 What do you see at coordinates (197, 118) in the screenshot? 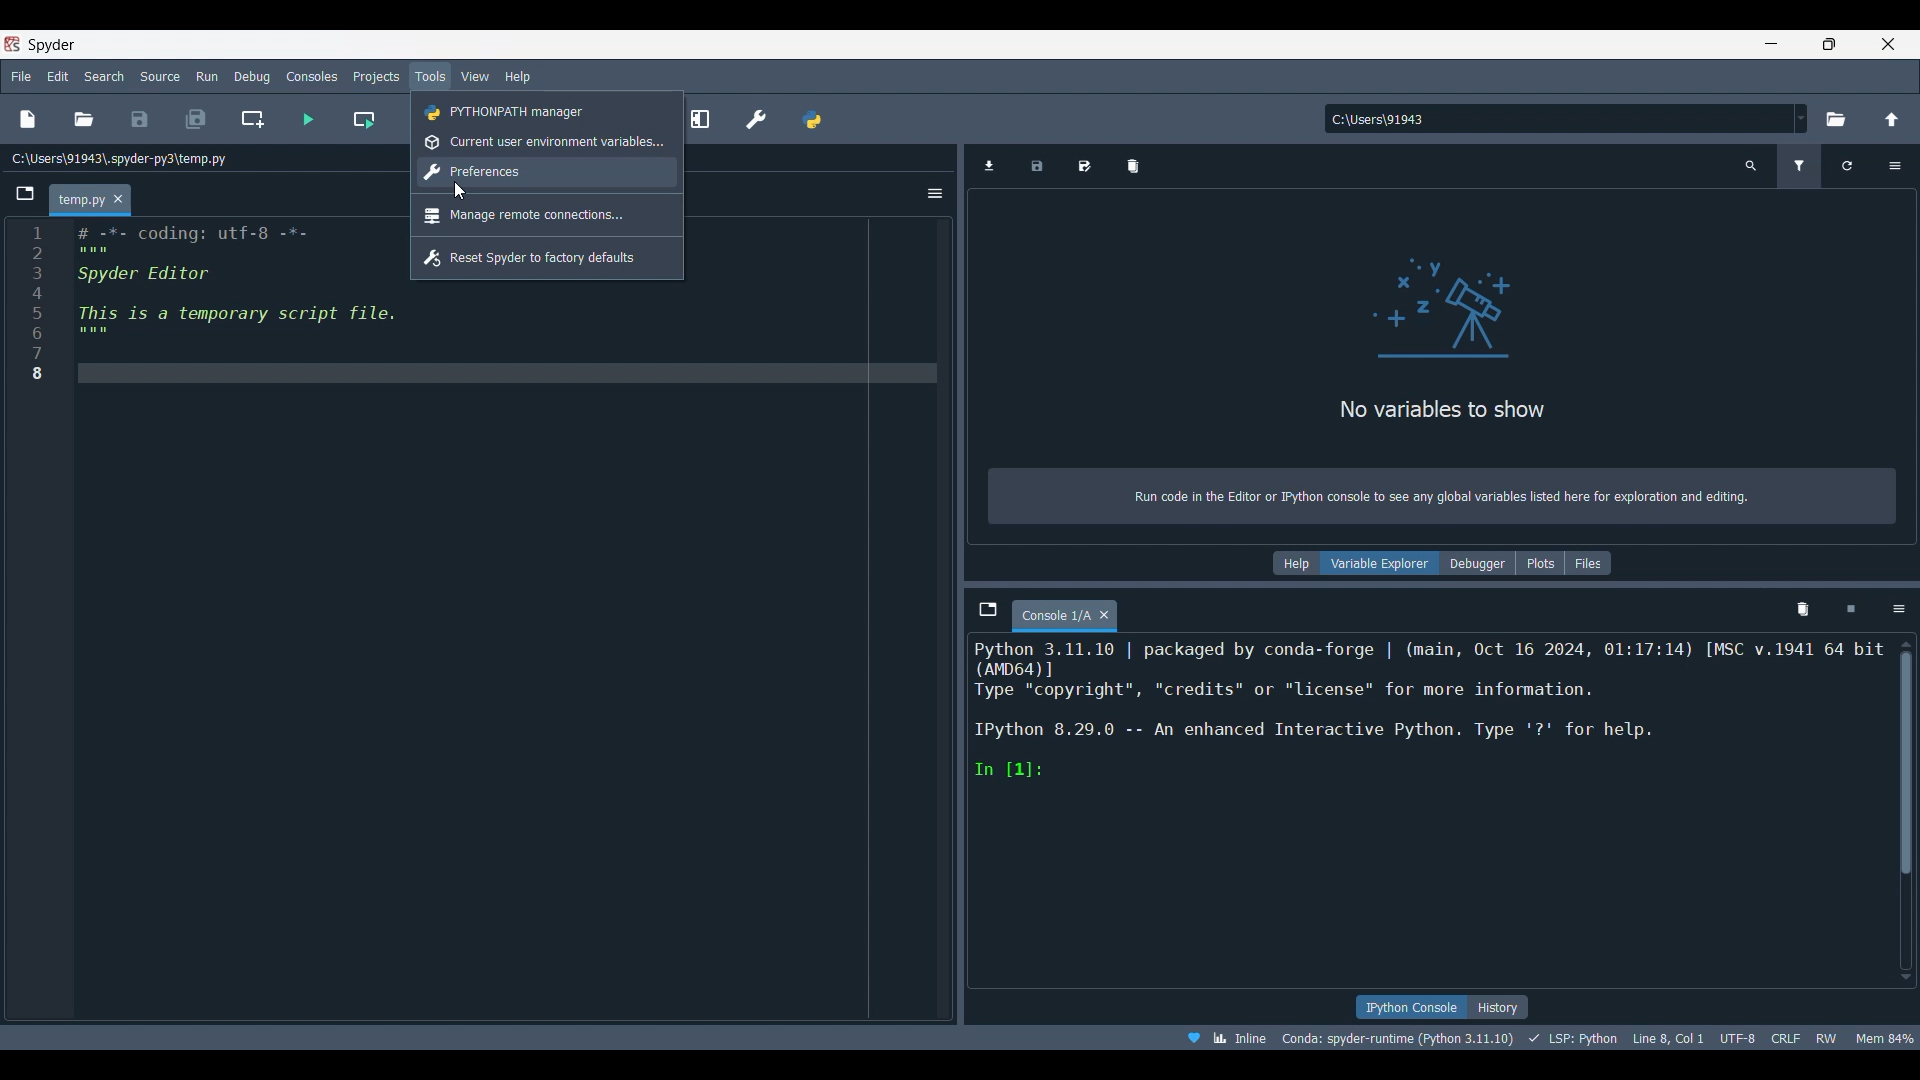
I see `Save all files` at bounding box center [197, 118].